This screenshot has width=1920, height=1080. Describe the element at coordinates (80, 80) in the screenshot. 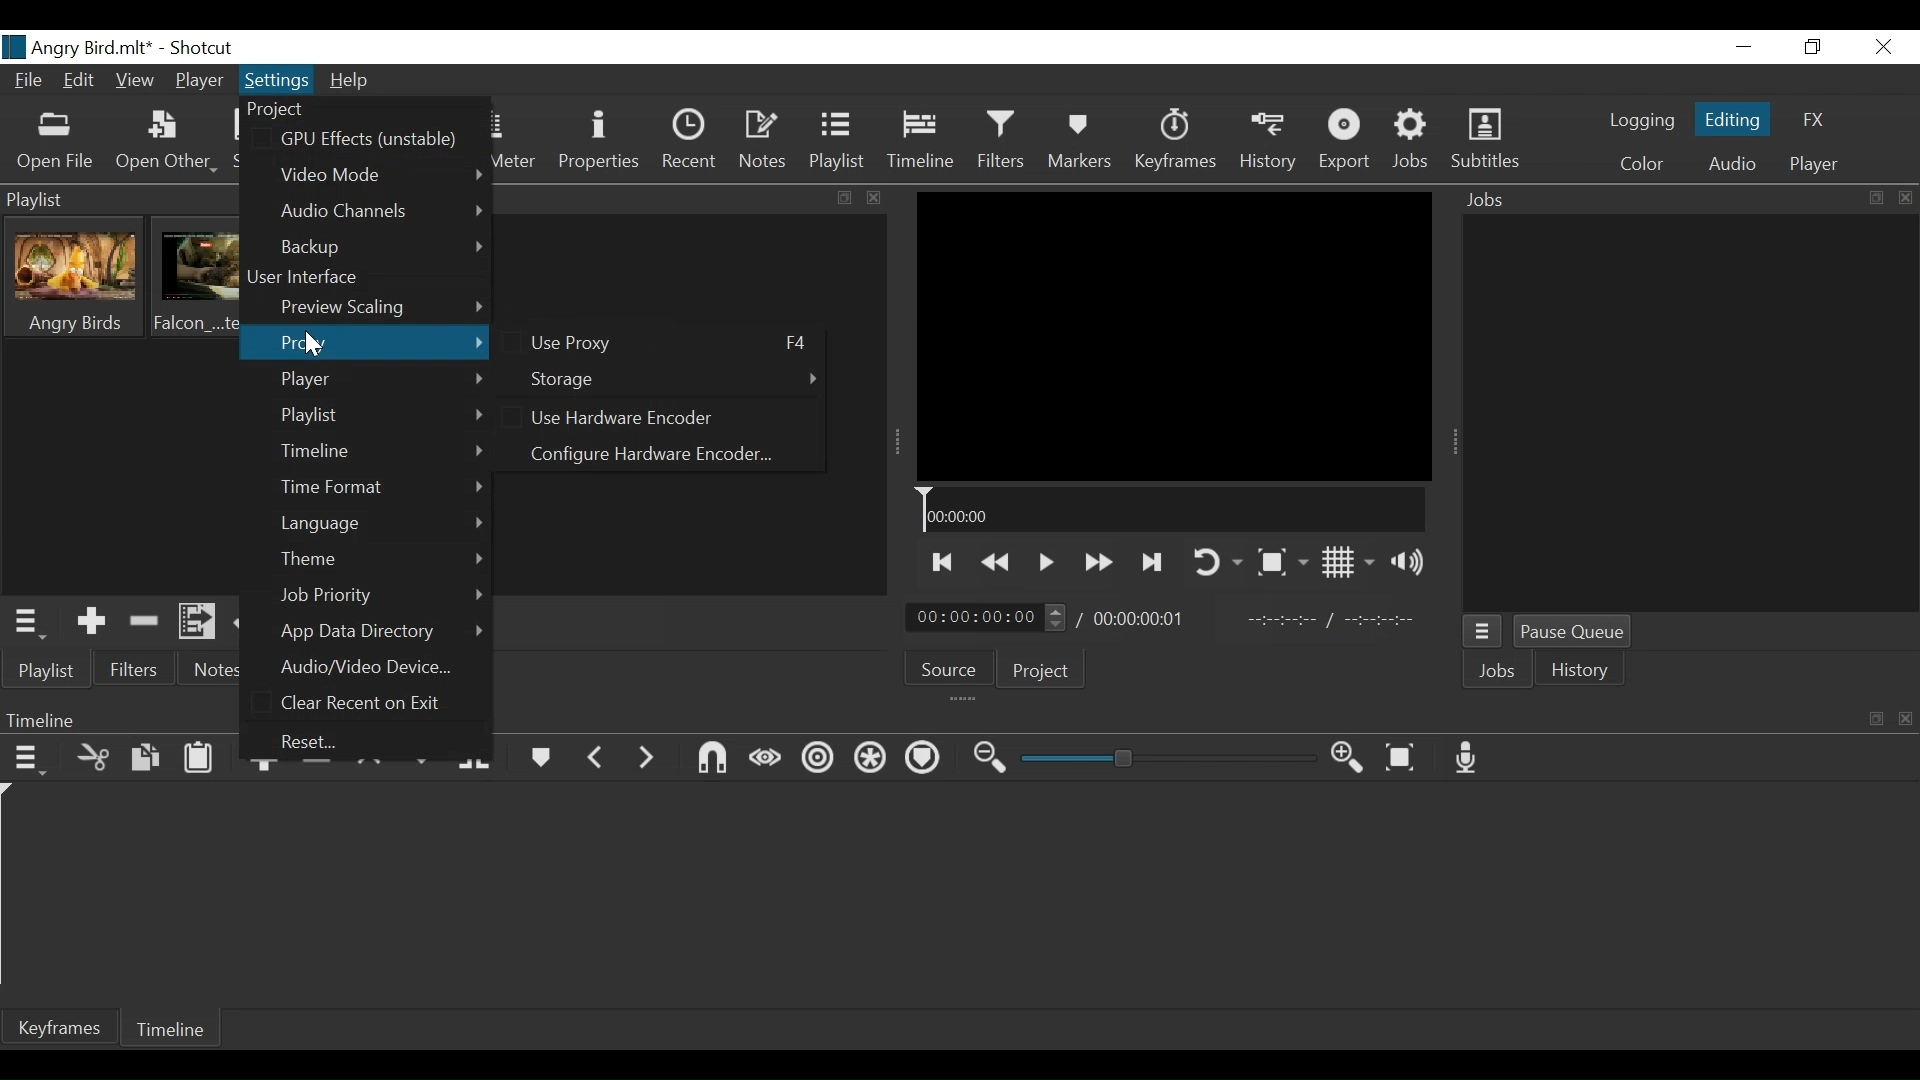

I see `Edit` at that location.